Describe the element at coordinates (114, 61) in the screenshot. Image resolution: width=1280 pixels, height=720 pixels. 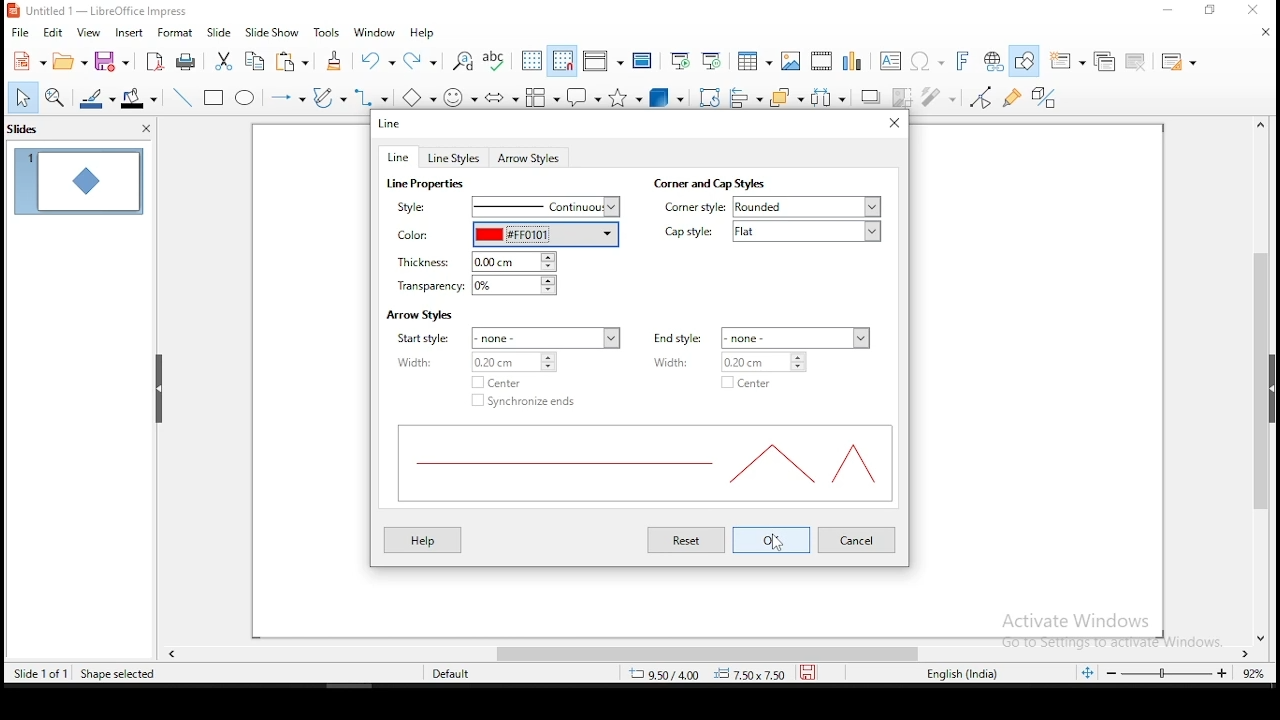
I see `save` at that location.